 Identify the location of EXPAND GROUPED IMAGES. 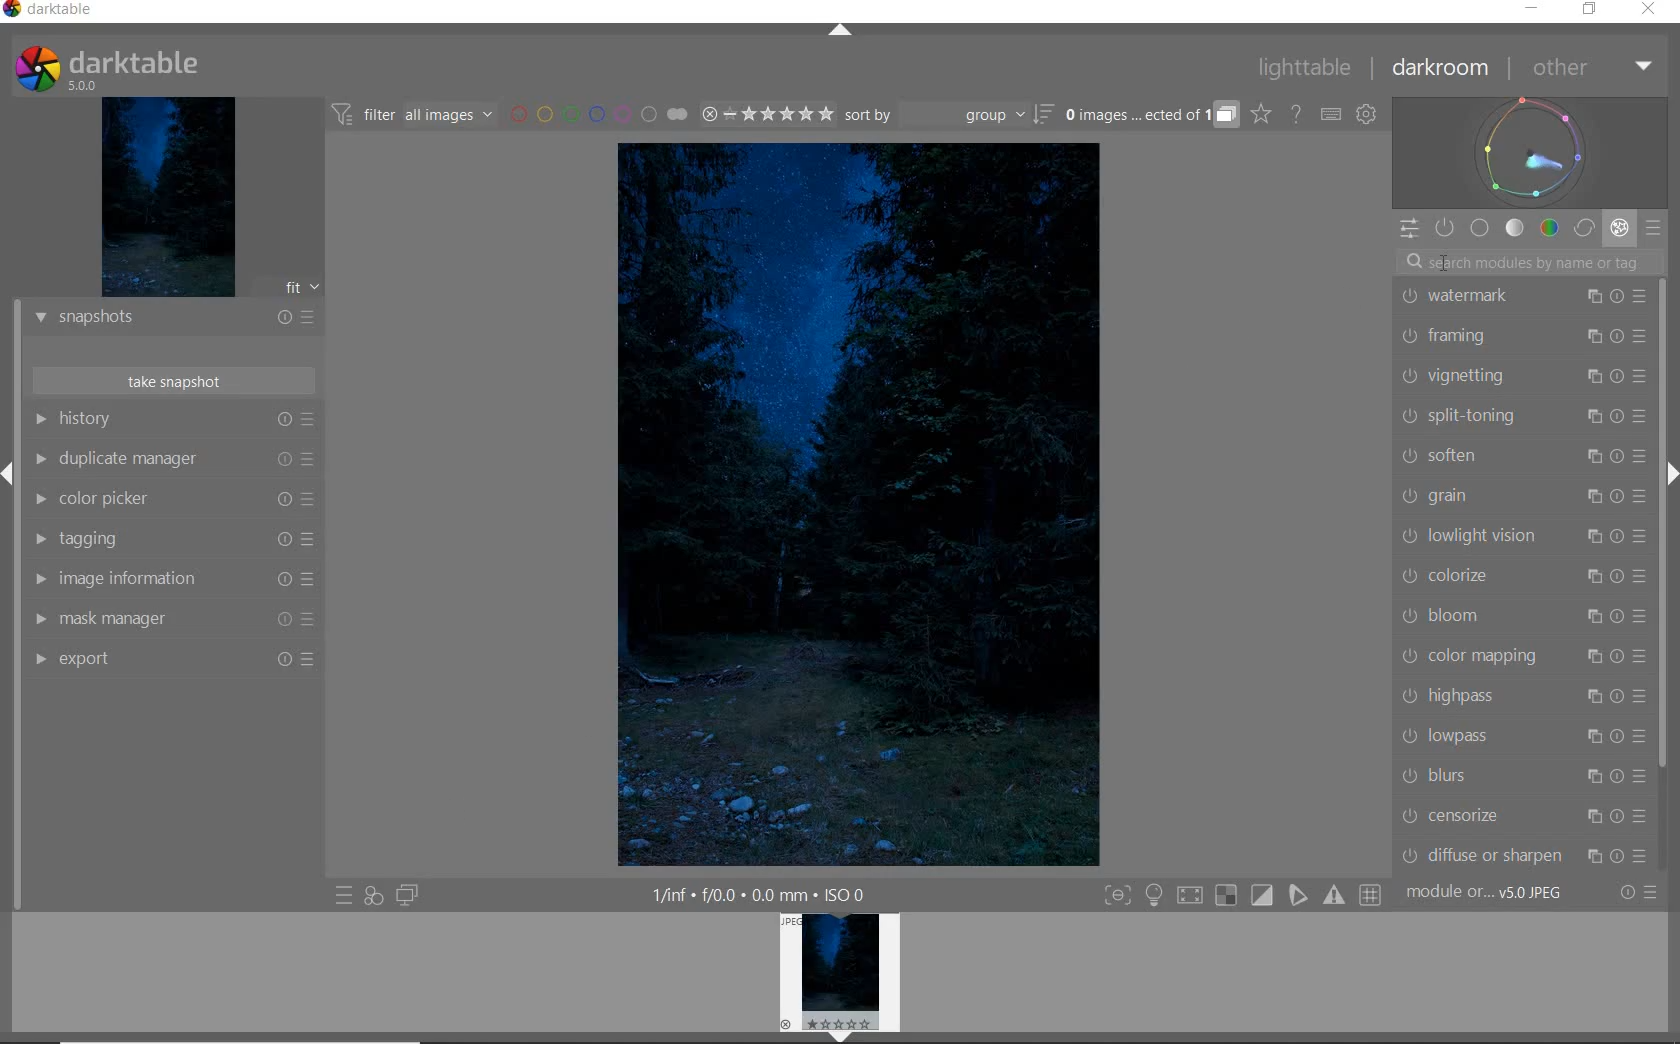
(1152, 113).